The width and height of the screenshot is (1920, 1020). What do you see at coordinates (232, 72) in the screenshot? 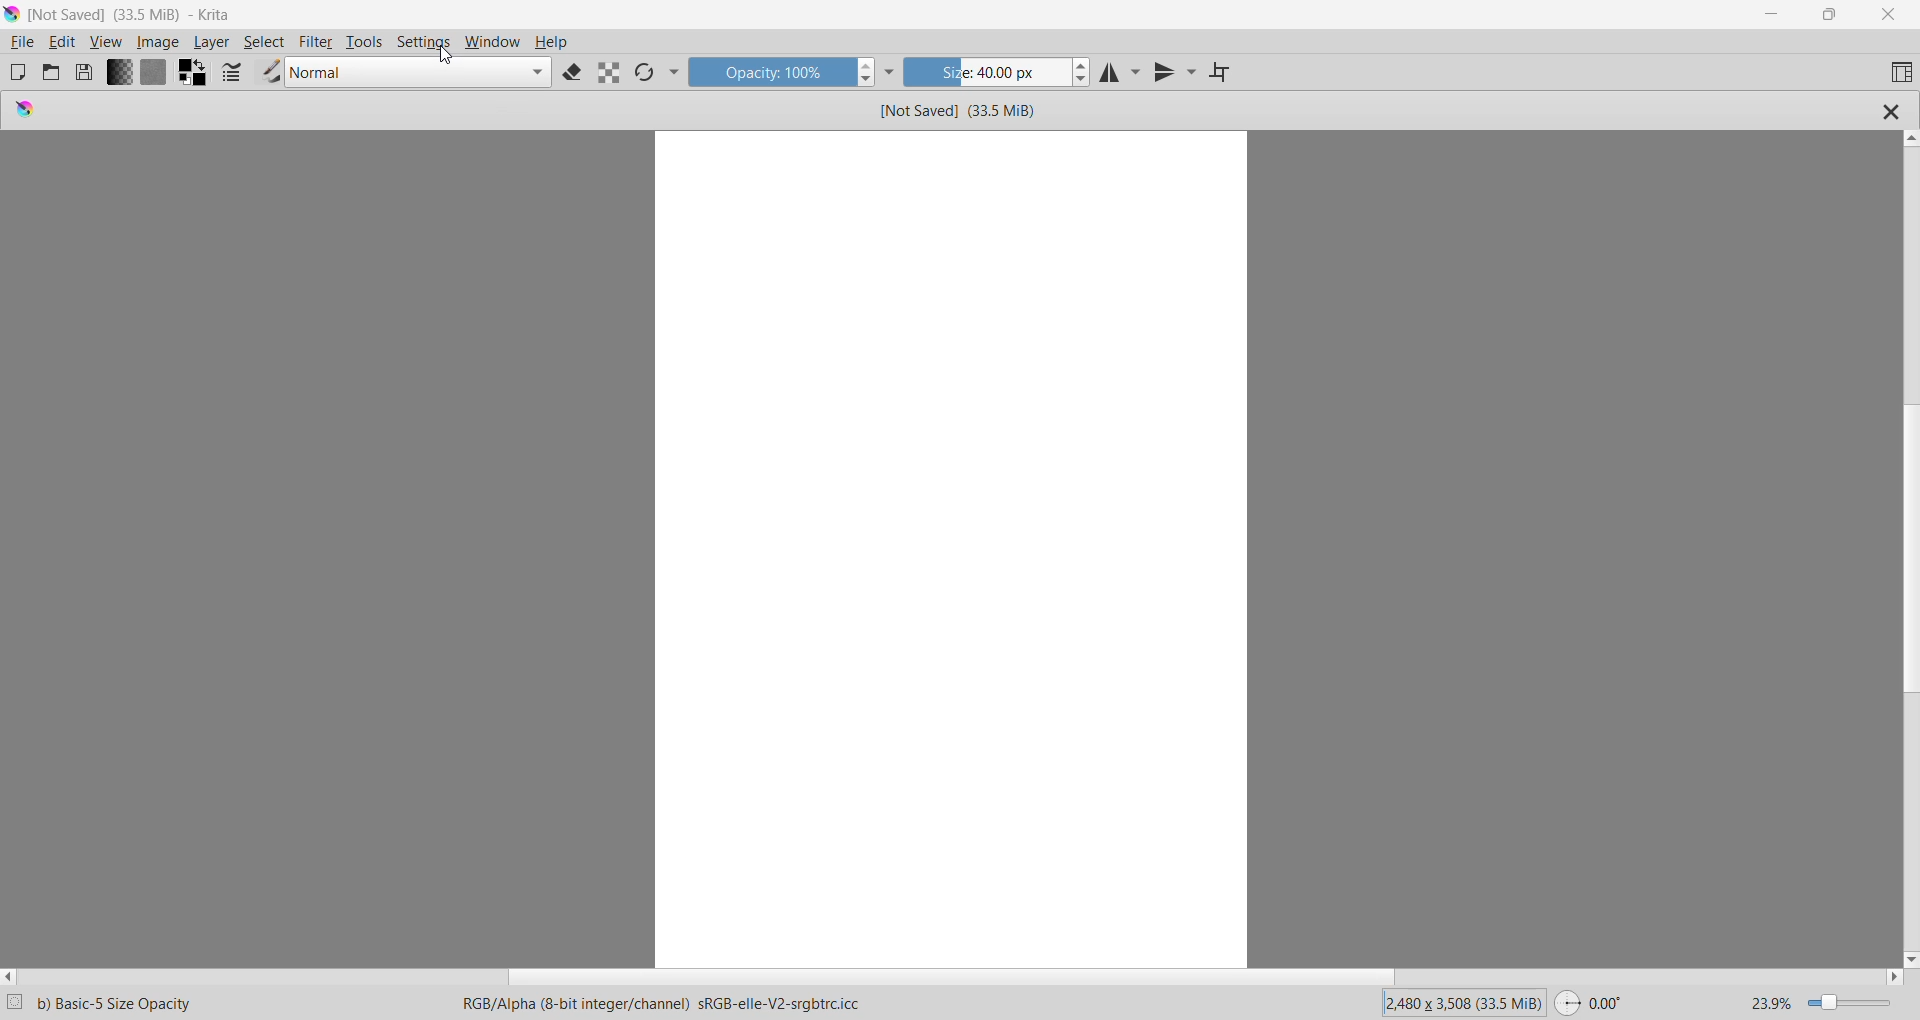
I see `Edit brush settings` at bounding box center [232, 72].